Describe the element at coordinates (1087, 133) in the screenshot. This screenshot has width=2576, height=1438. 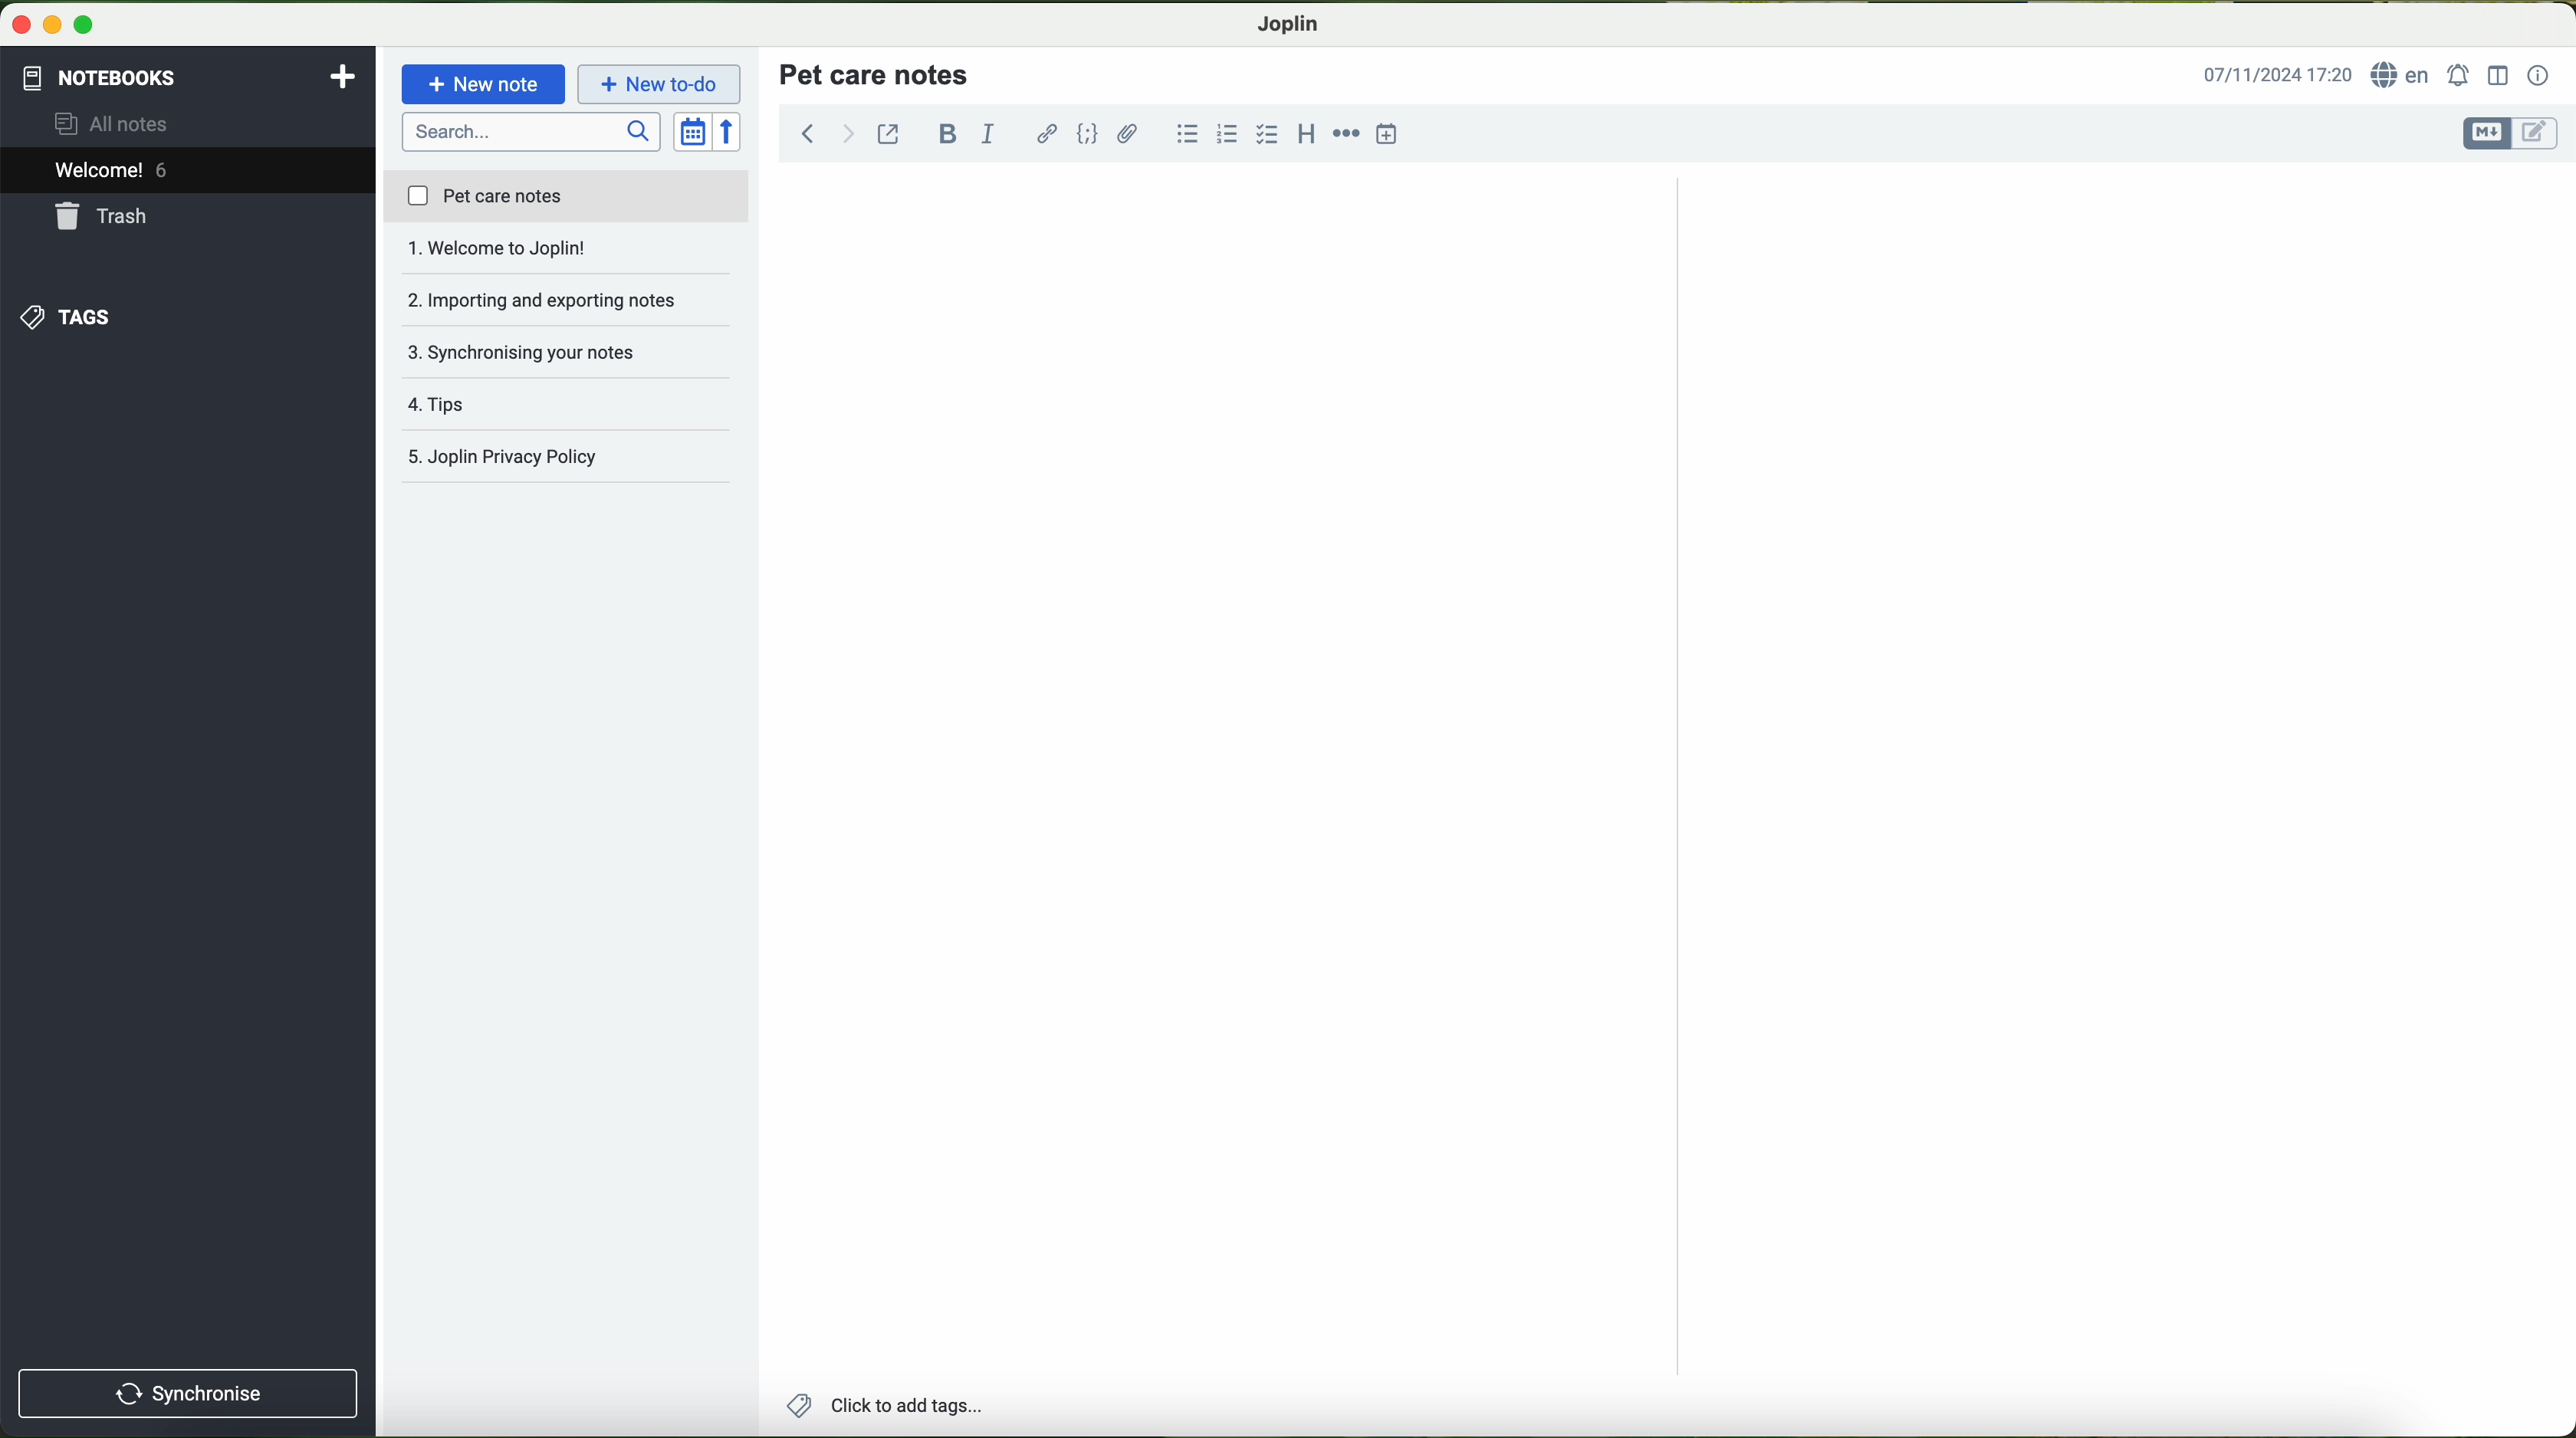
I see `code` at that location.